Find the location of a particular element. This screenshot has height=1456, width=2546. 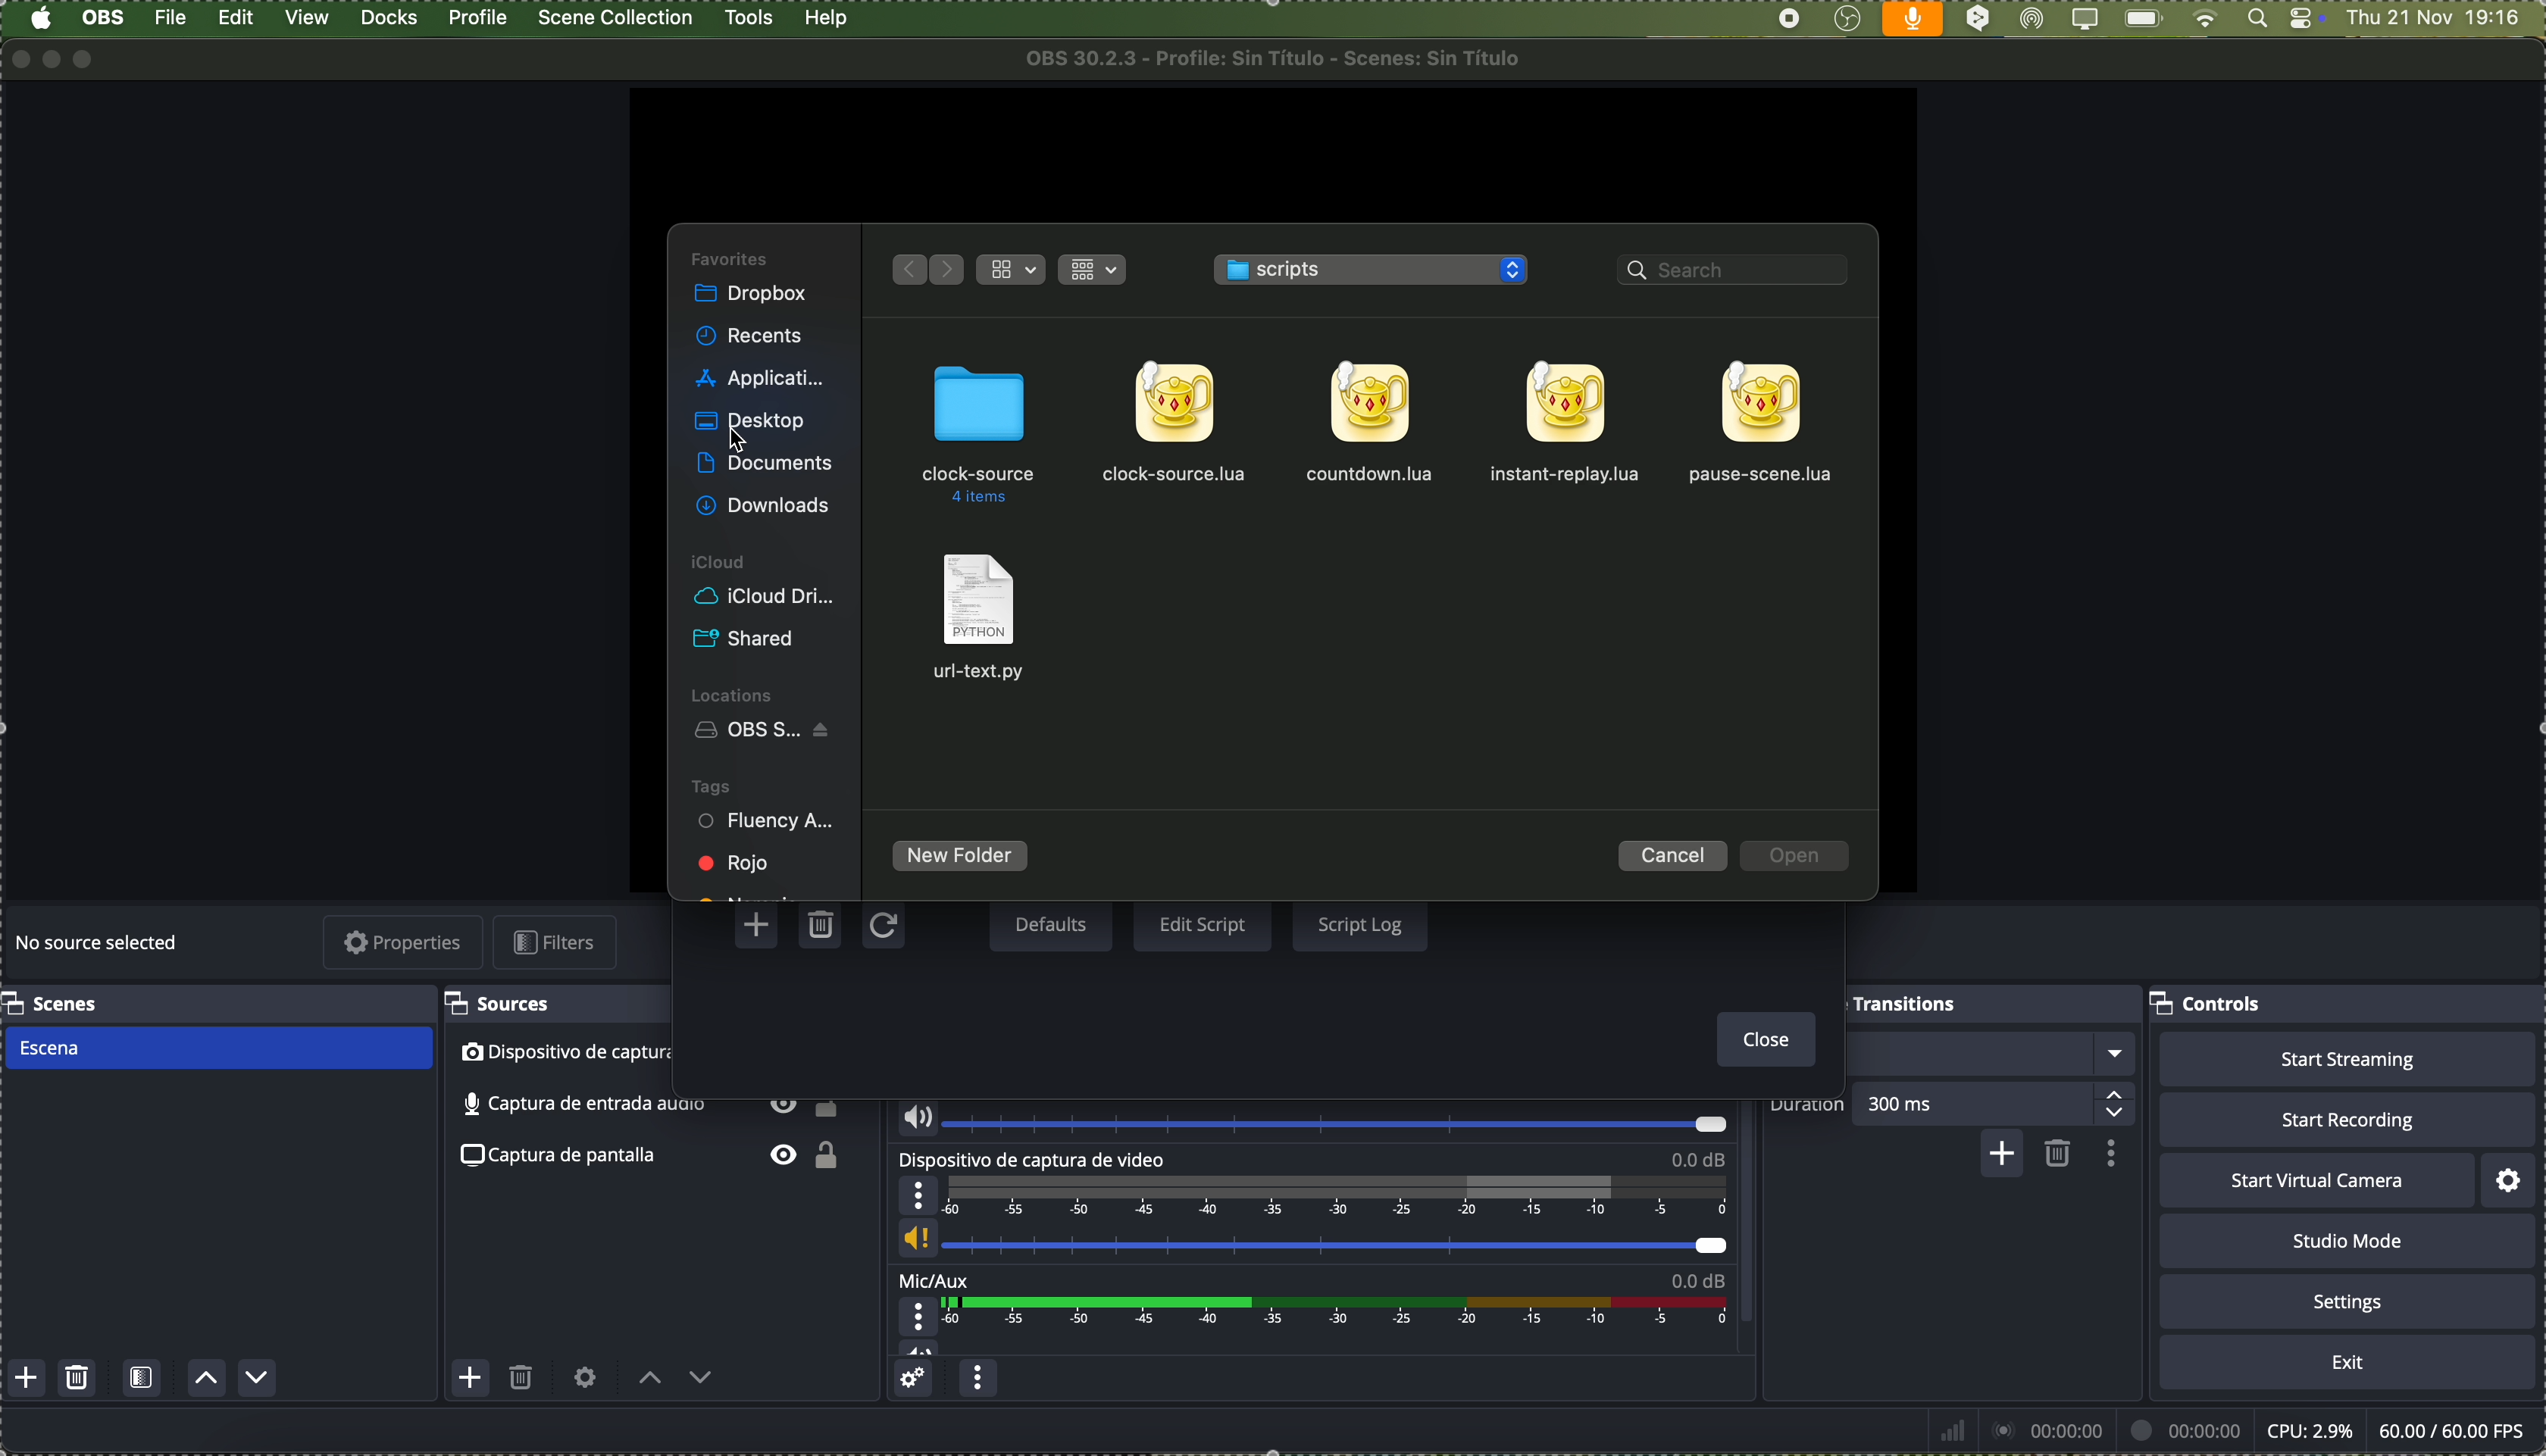

grid view is located at coordinates (1096, 267).